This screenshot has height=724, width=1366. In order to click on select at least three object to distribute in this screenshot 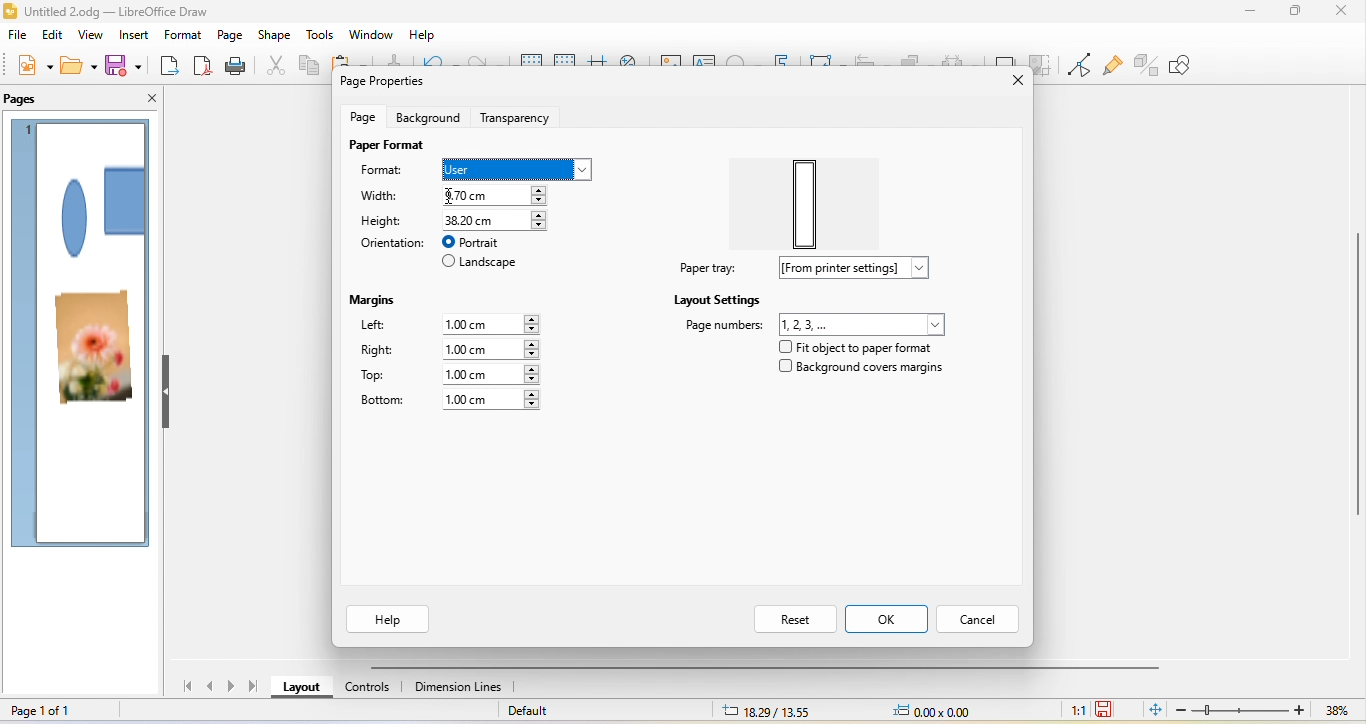, I will do `click(963, 57)`.